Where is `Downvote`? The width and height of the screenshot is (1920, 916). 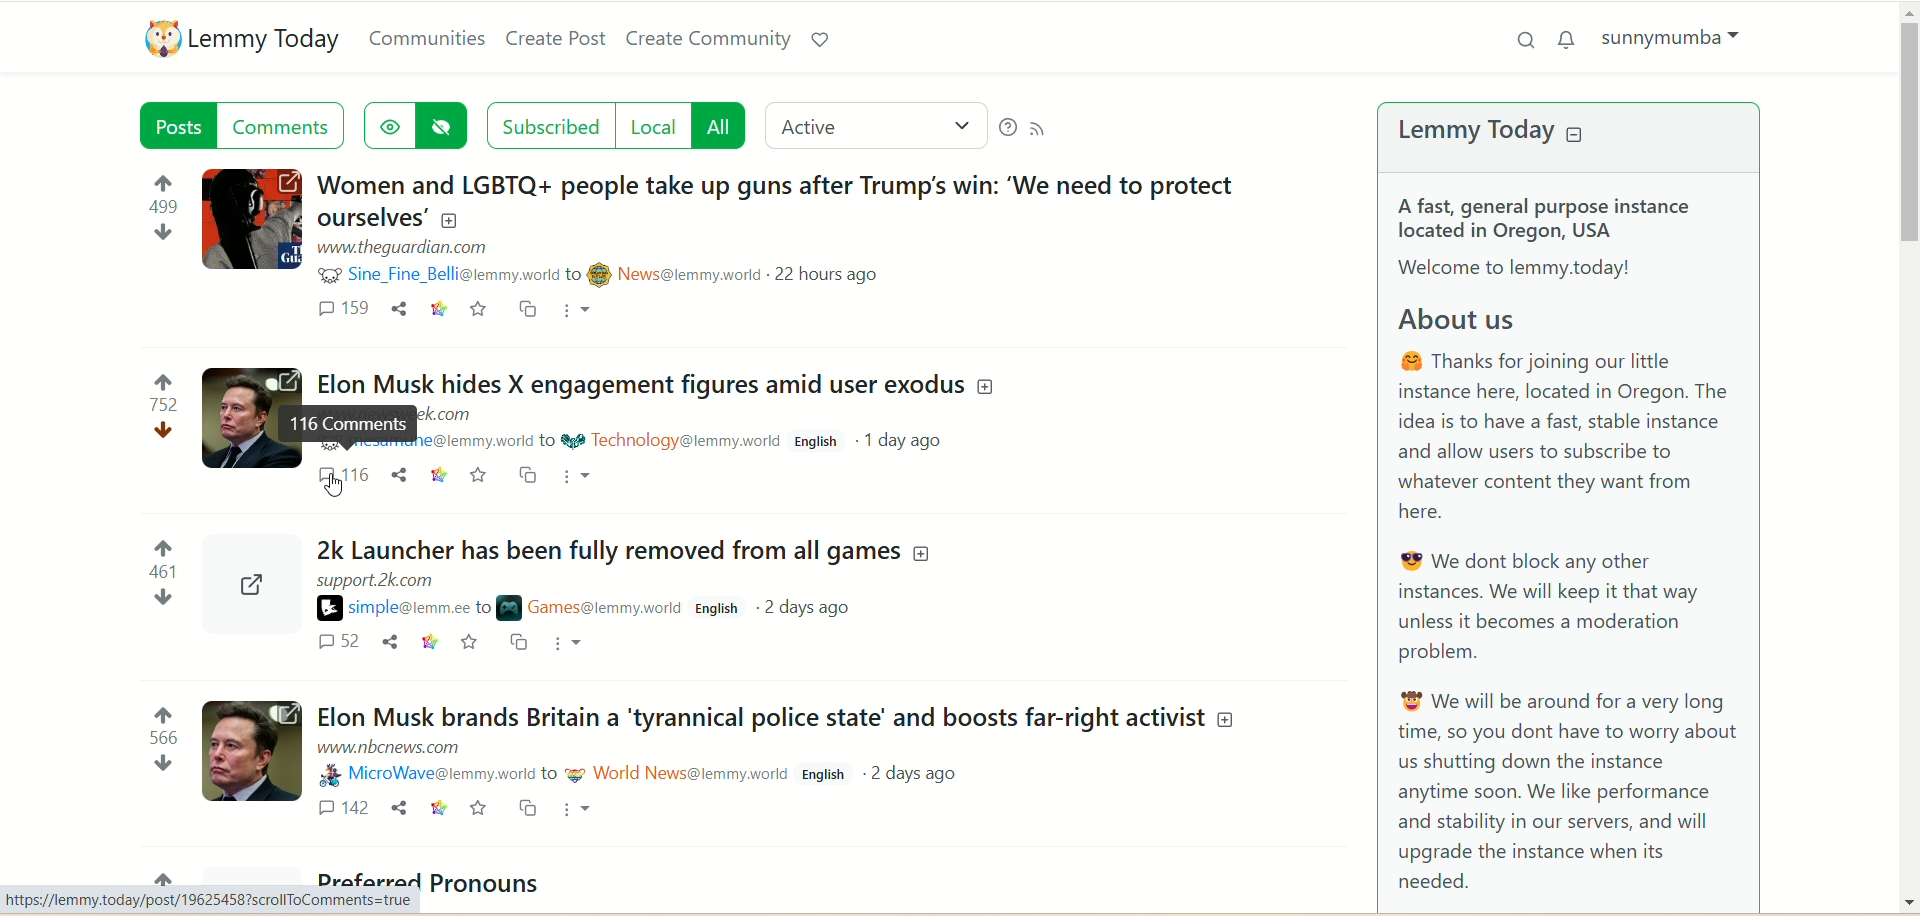
Downvote is located at coordinates (166, 232).